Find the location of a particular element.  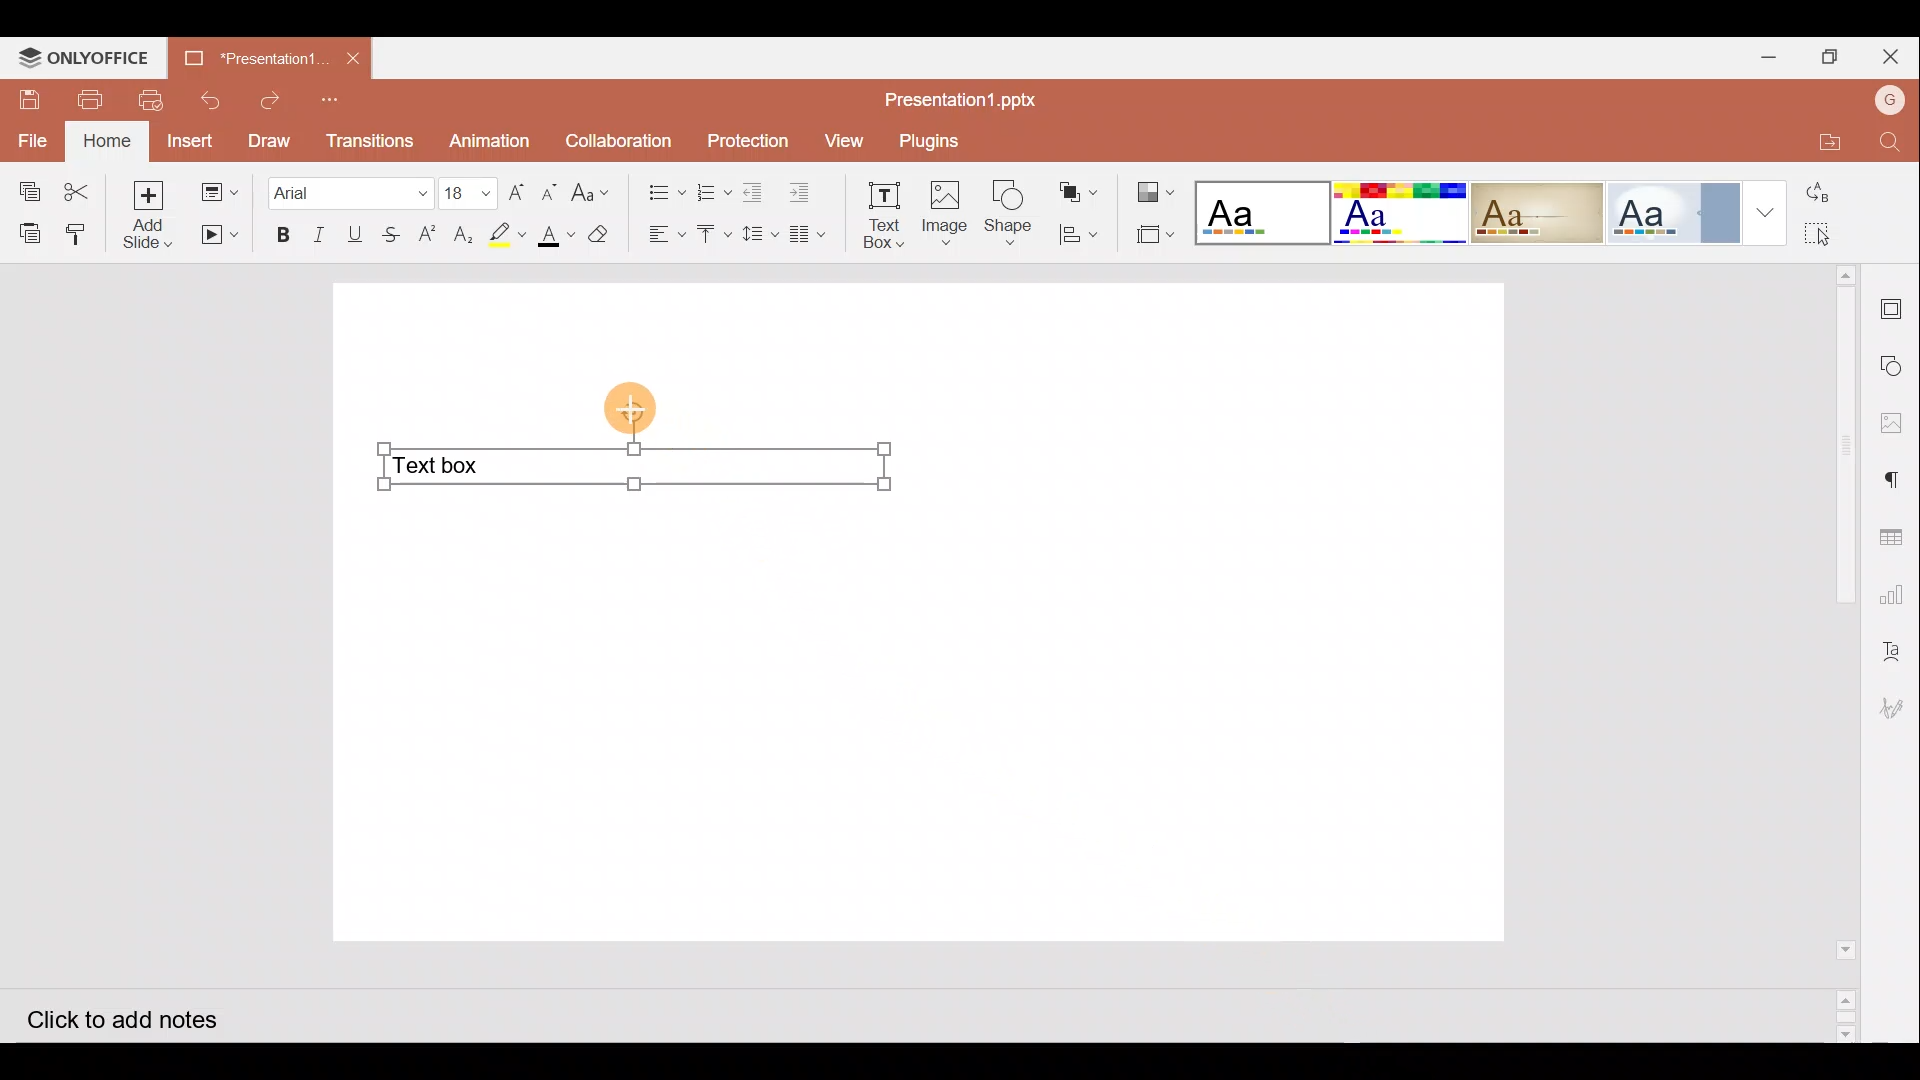

Vertical align is located at coordinates (713, 238).